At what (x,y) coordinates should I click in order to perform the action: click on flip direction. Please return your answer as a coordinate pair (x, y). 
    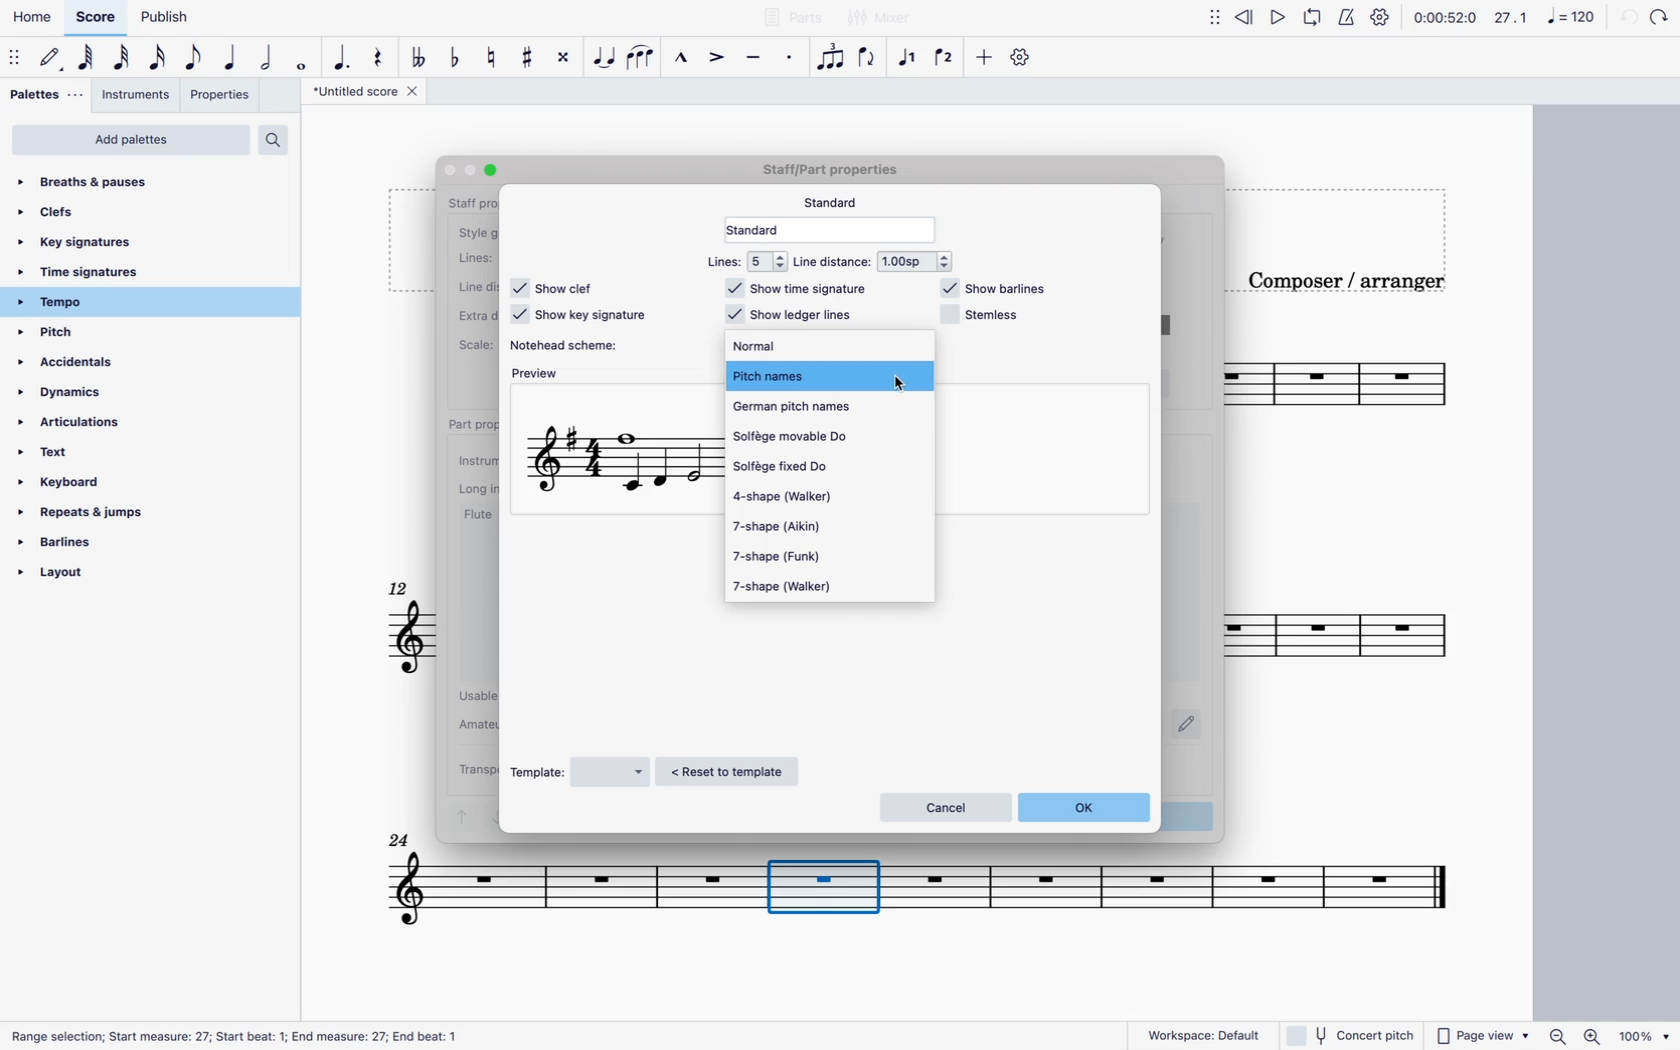
    Looking at the image, I should click on (870, 58).